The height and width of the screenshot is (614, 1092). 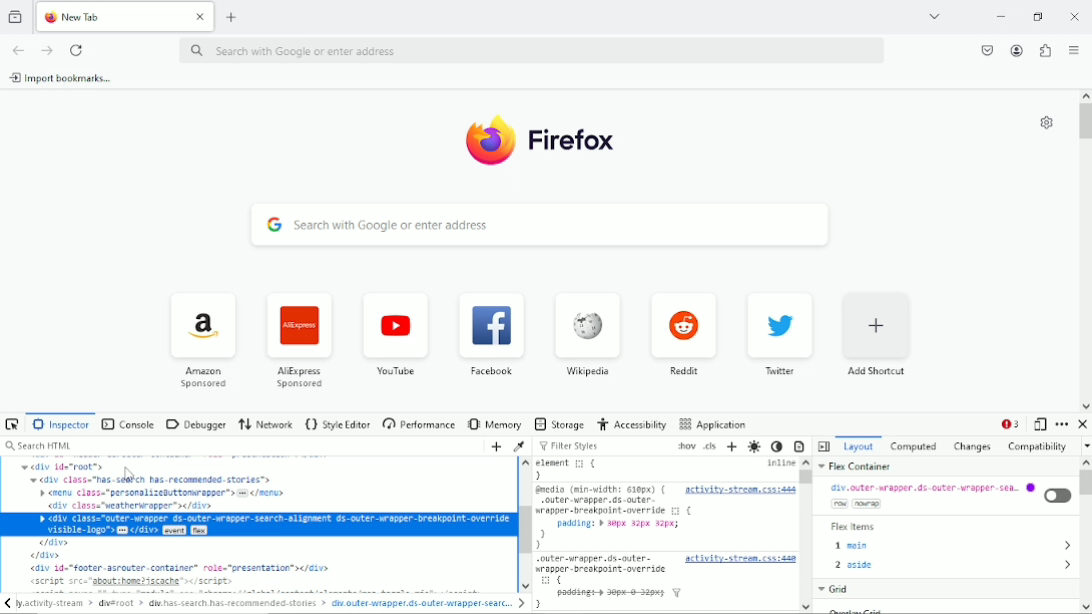 What do you see at coordinates (53, 542) in the screenshot?
I see `</div>` at bounding box center [53, 542].